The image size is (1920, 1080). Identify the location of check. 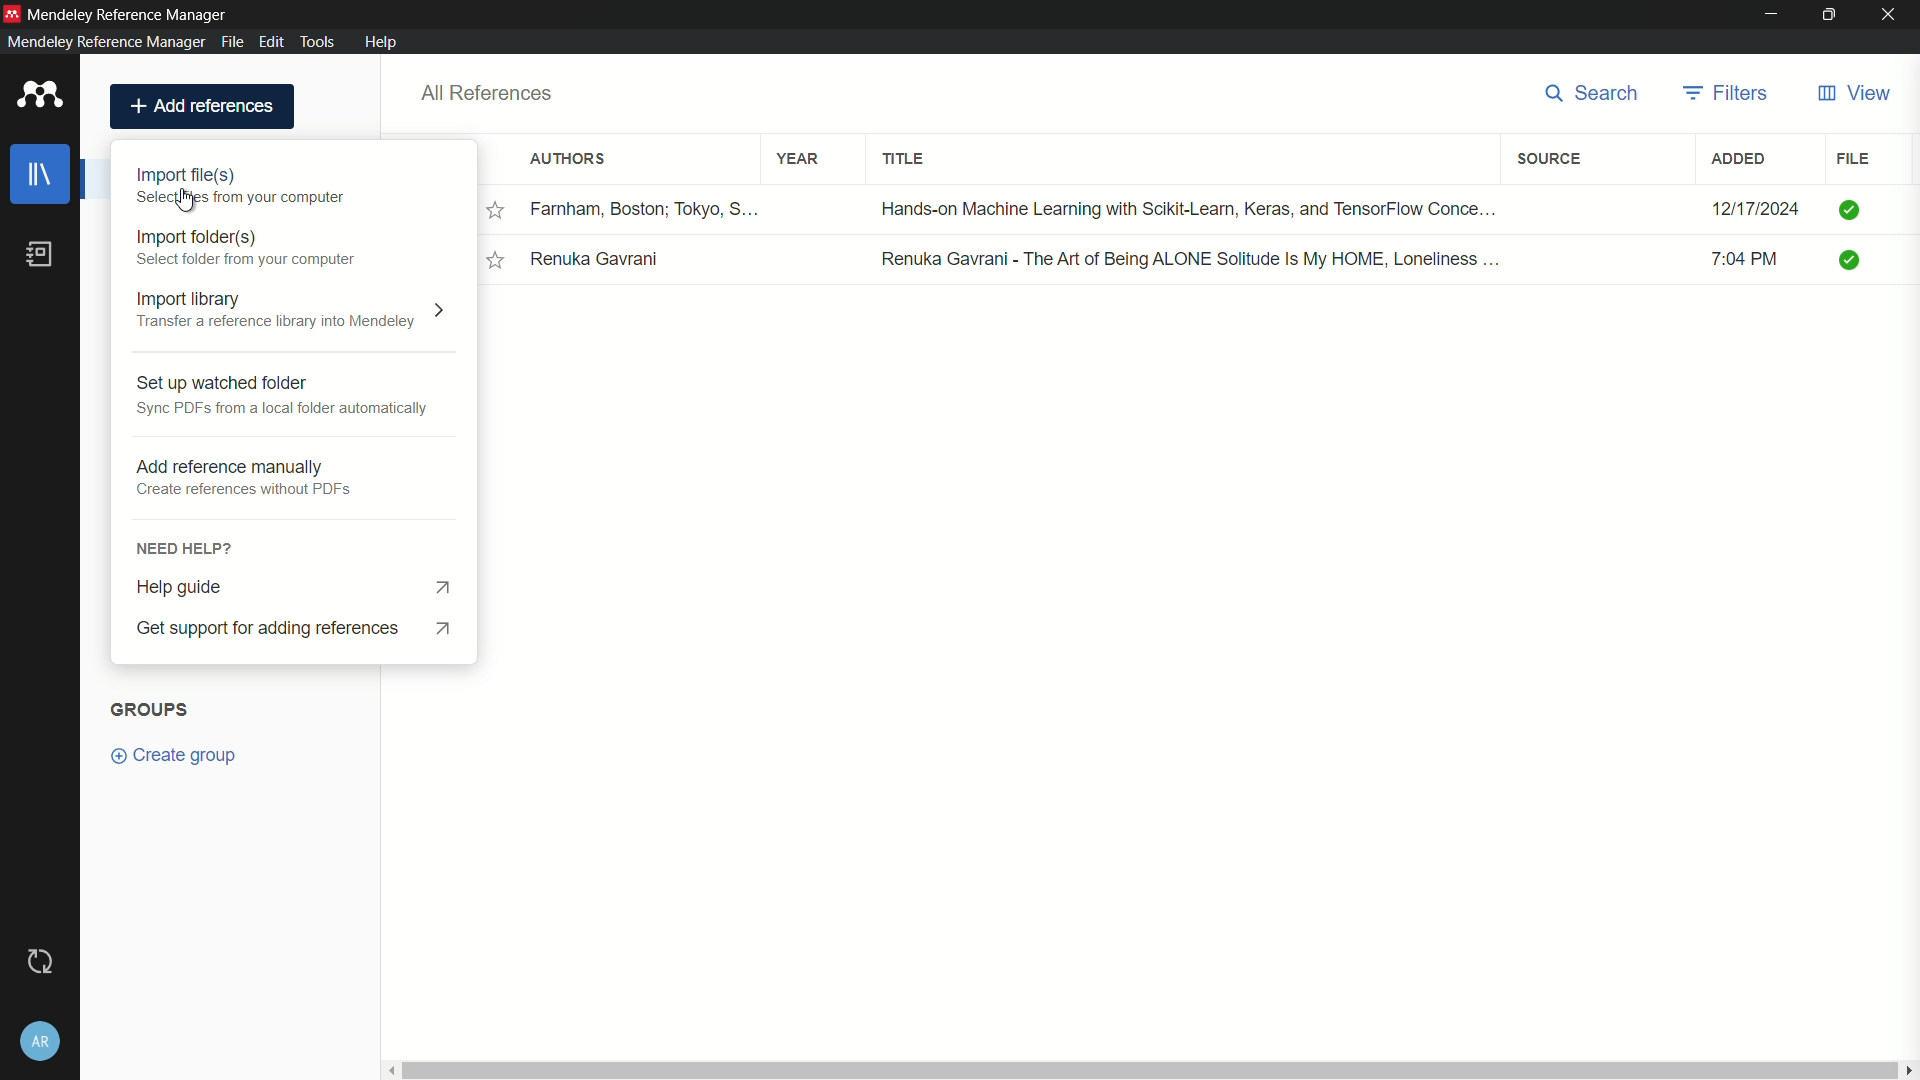
(1856, 262).